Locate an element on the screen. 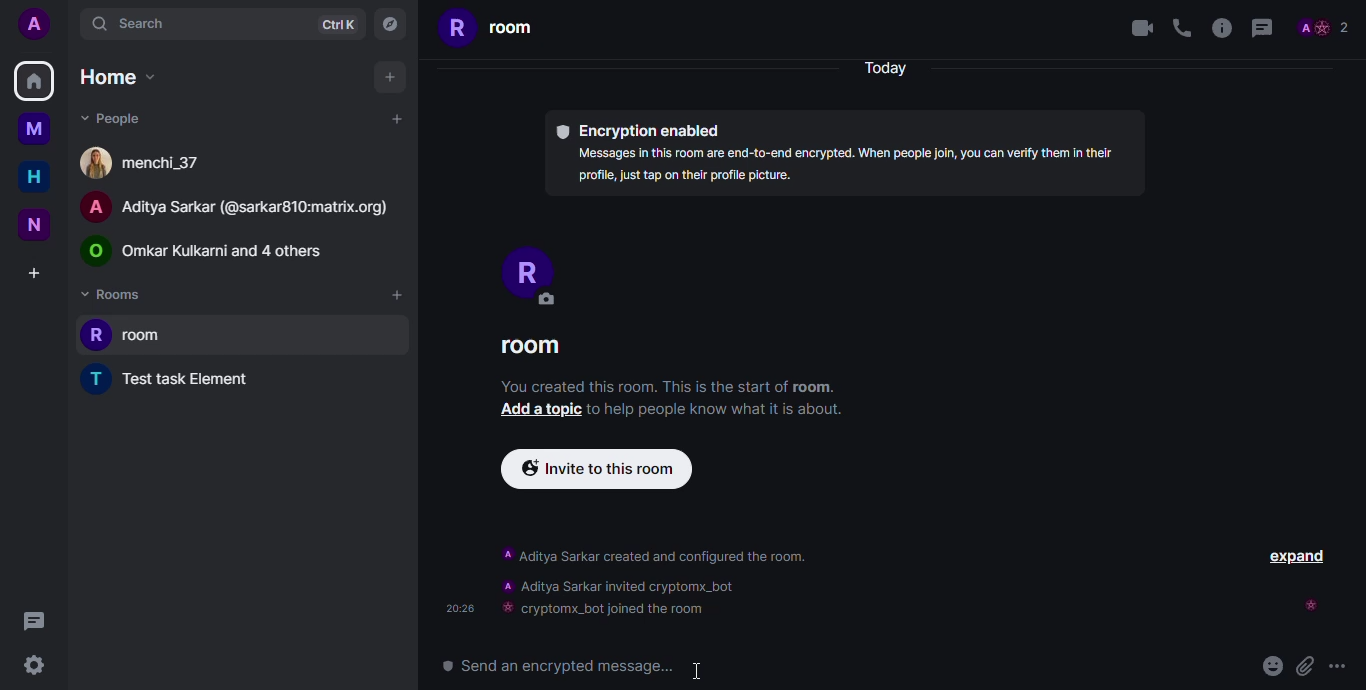  Messages in the room are end-to-end encrypted. When people join, you can verify them in their profile, just tap on their profile. is located at coordinates (848, 164).